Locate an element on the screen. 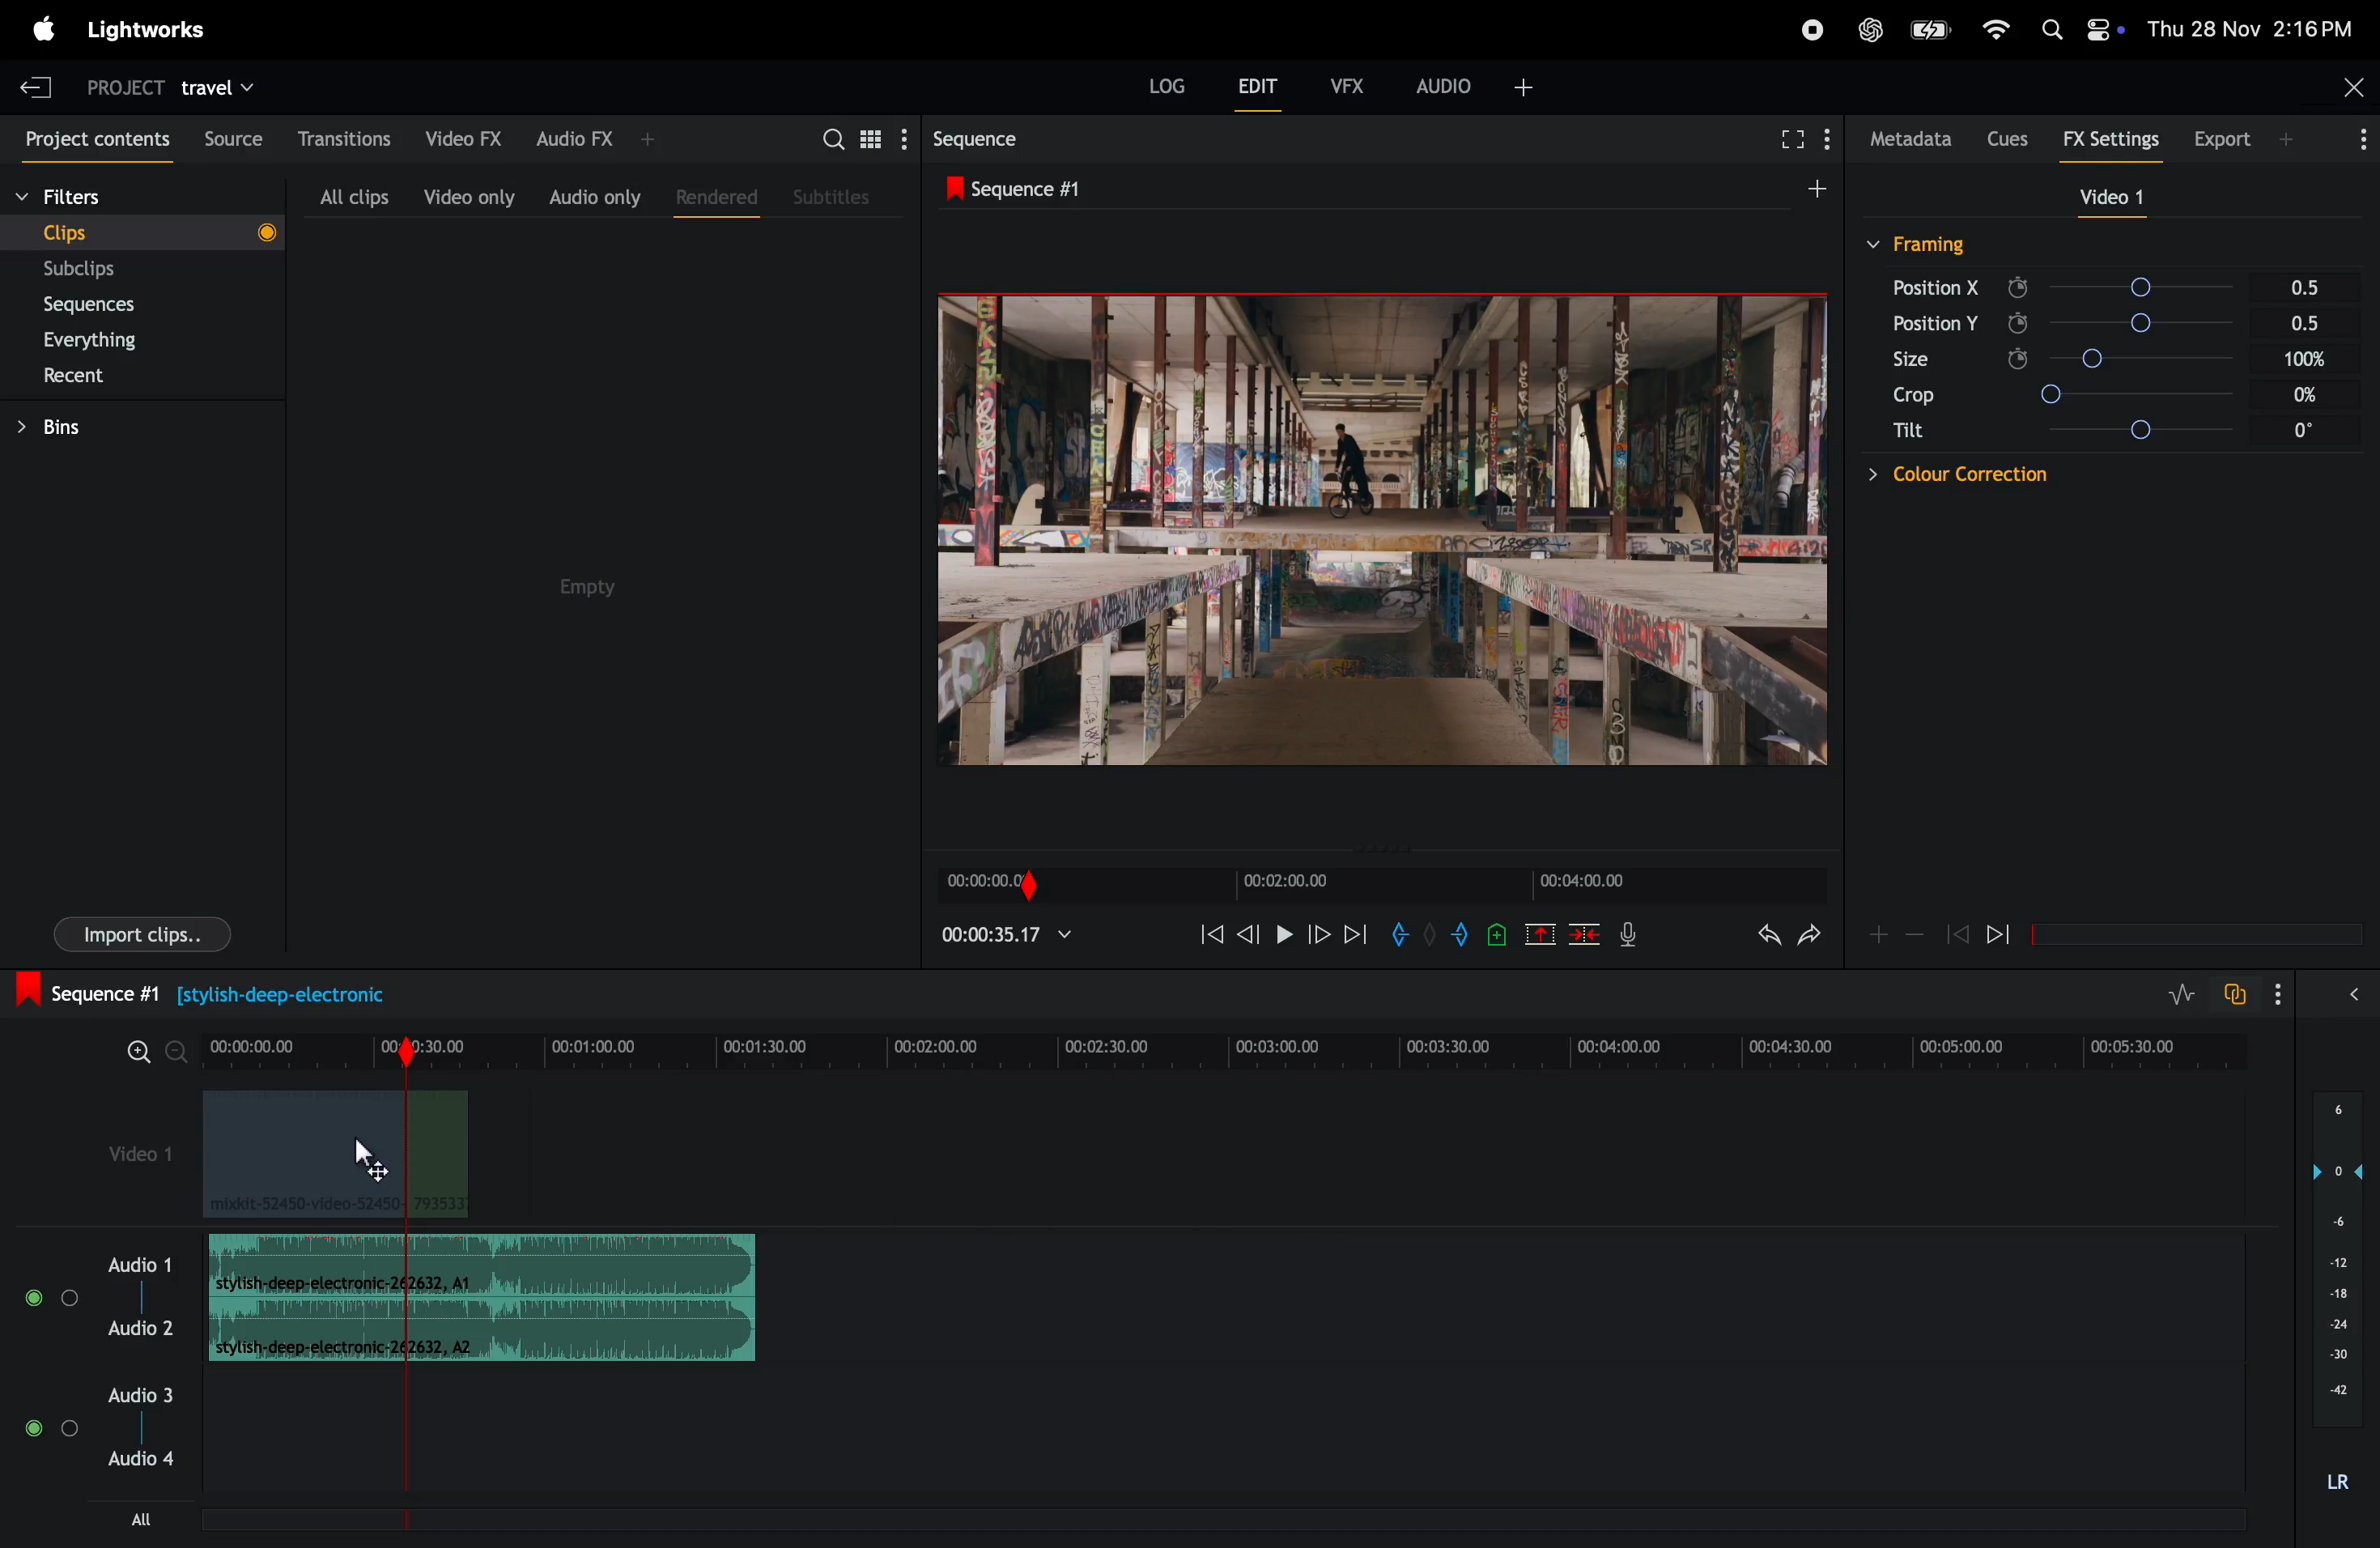 The image size is (2380, 1548). sequences is located at coordinates (106, 305).